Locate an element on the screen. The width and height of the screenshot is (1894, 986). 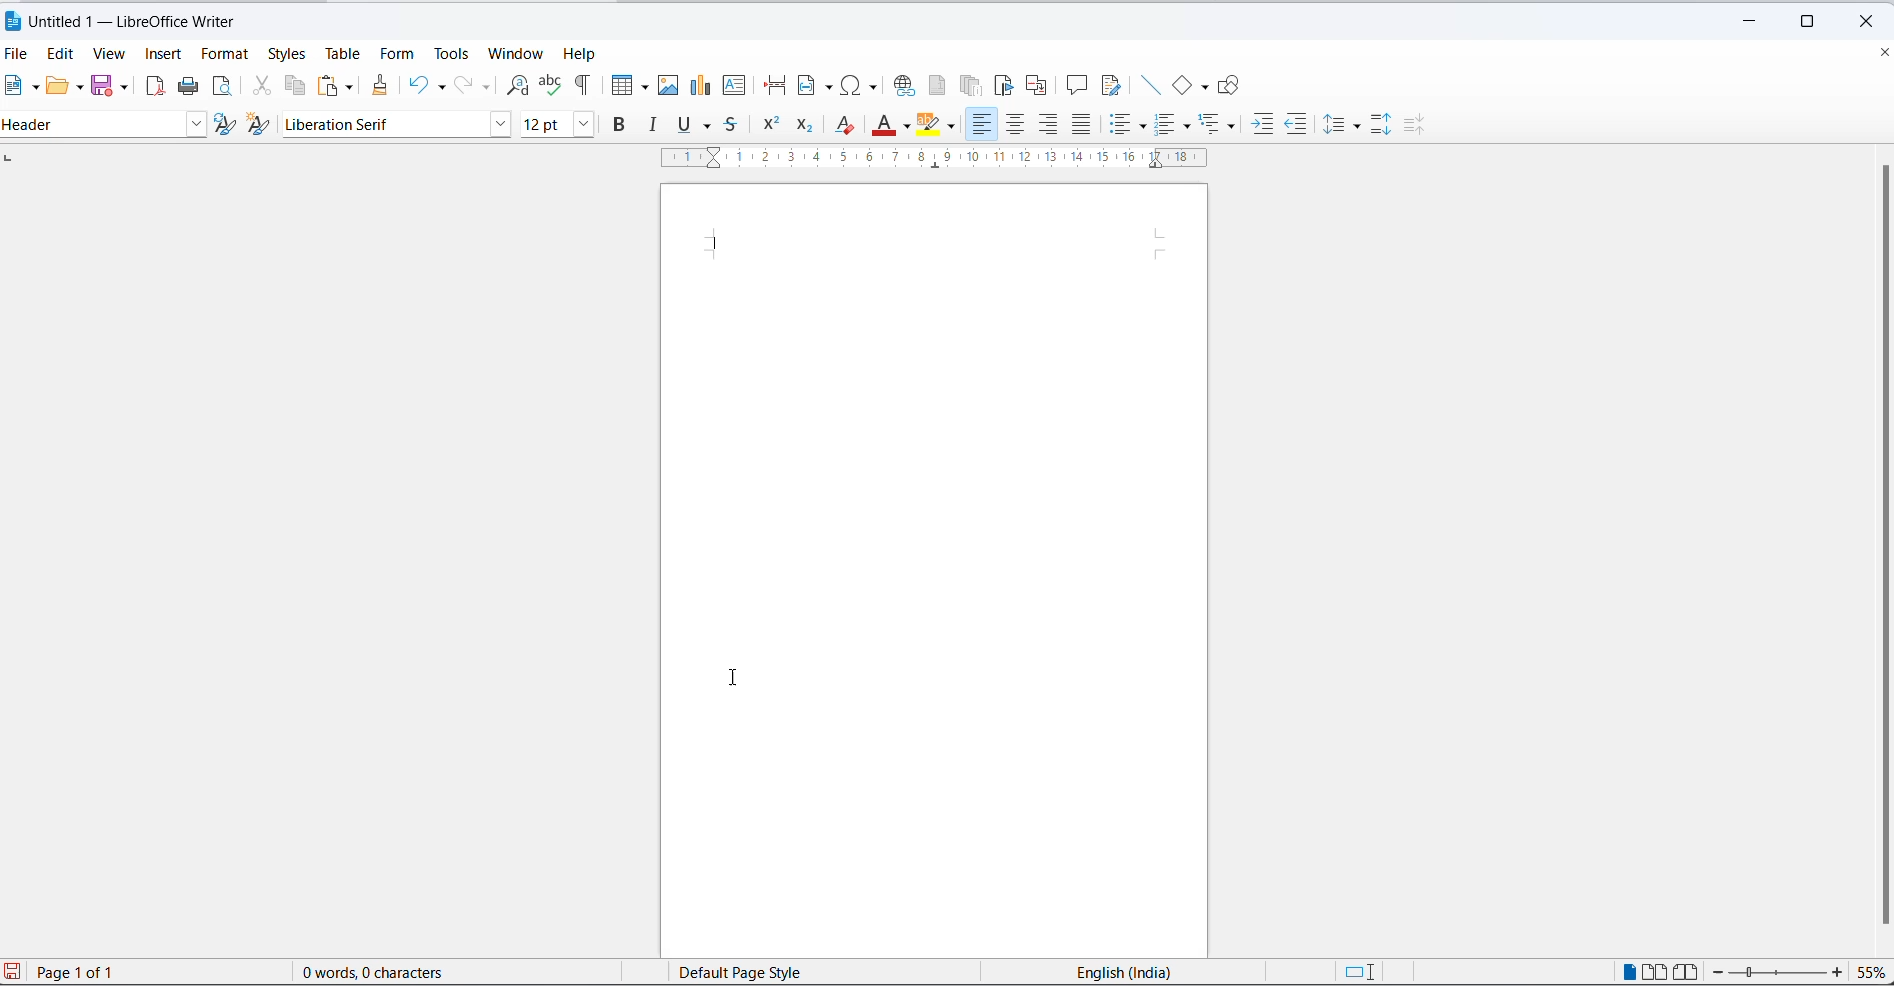
insert images is located at coordinates (669, 85).